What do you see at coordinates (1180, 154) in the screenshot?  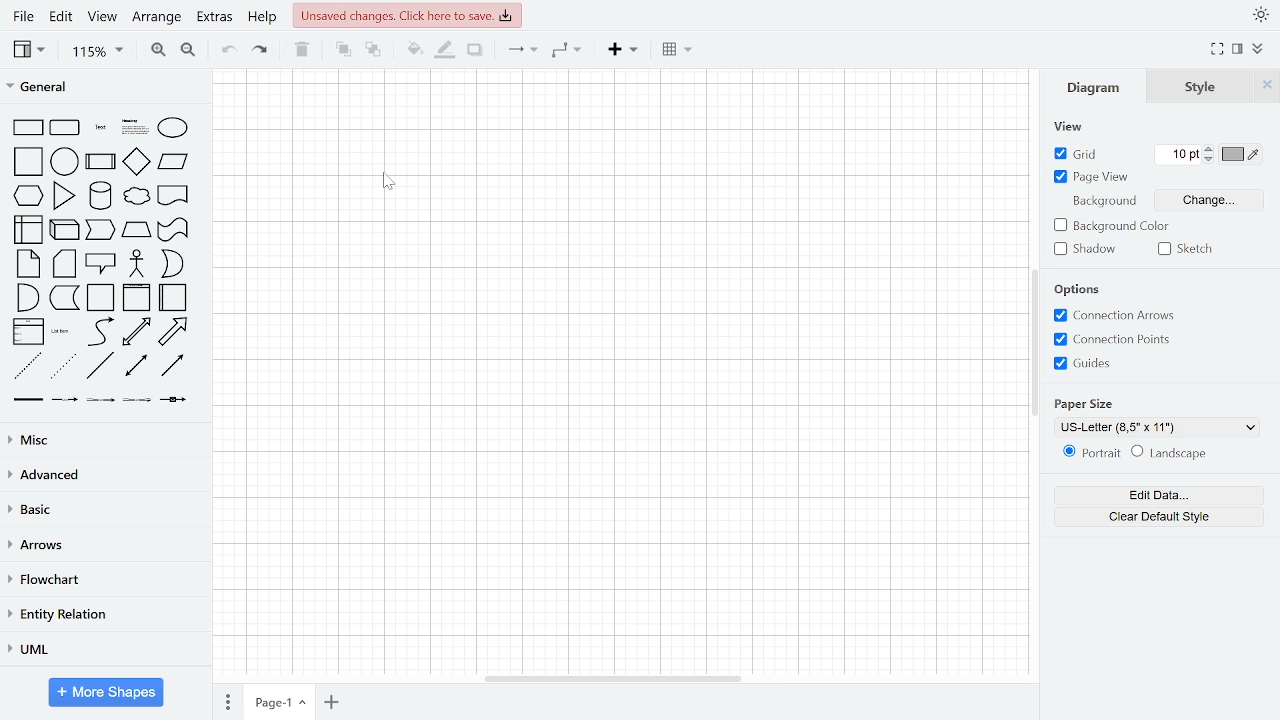 I see `10 pt` at bounding box center [1180, 154].